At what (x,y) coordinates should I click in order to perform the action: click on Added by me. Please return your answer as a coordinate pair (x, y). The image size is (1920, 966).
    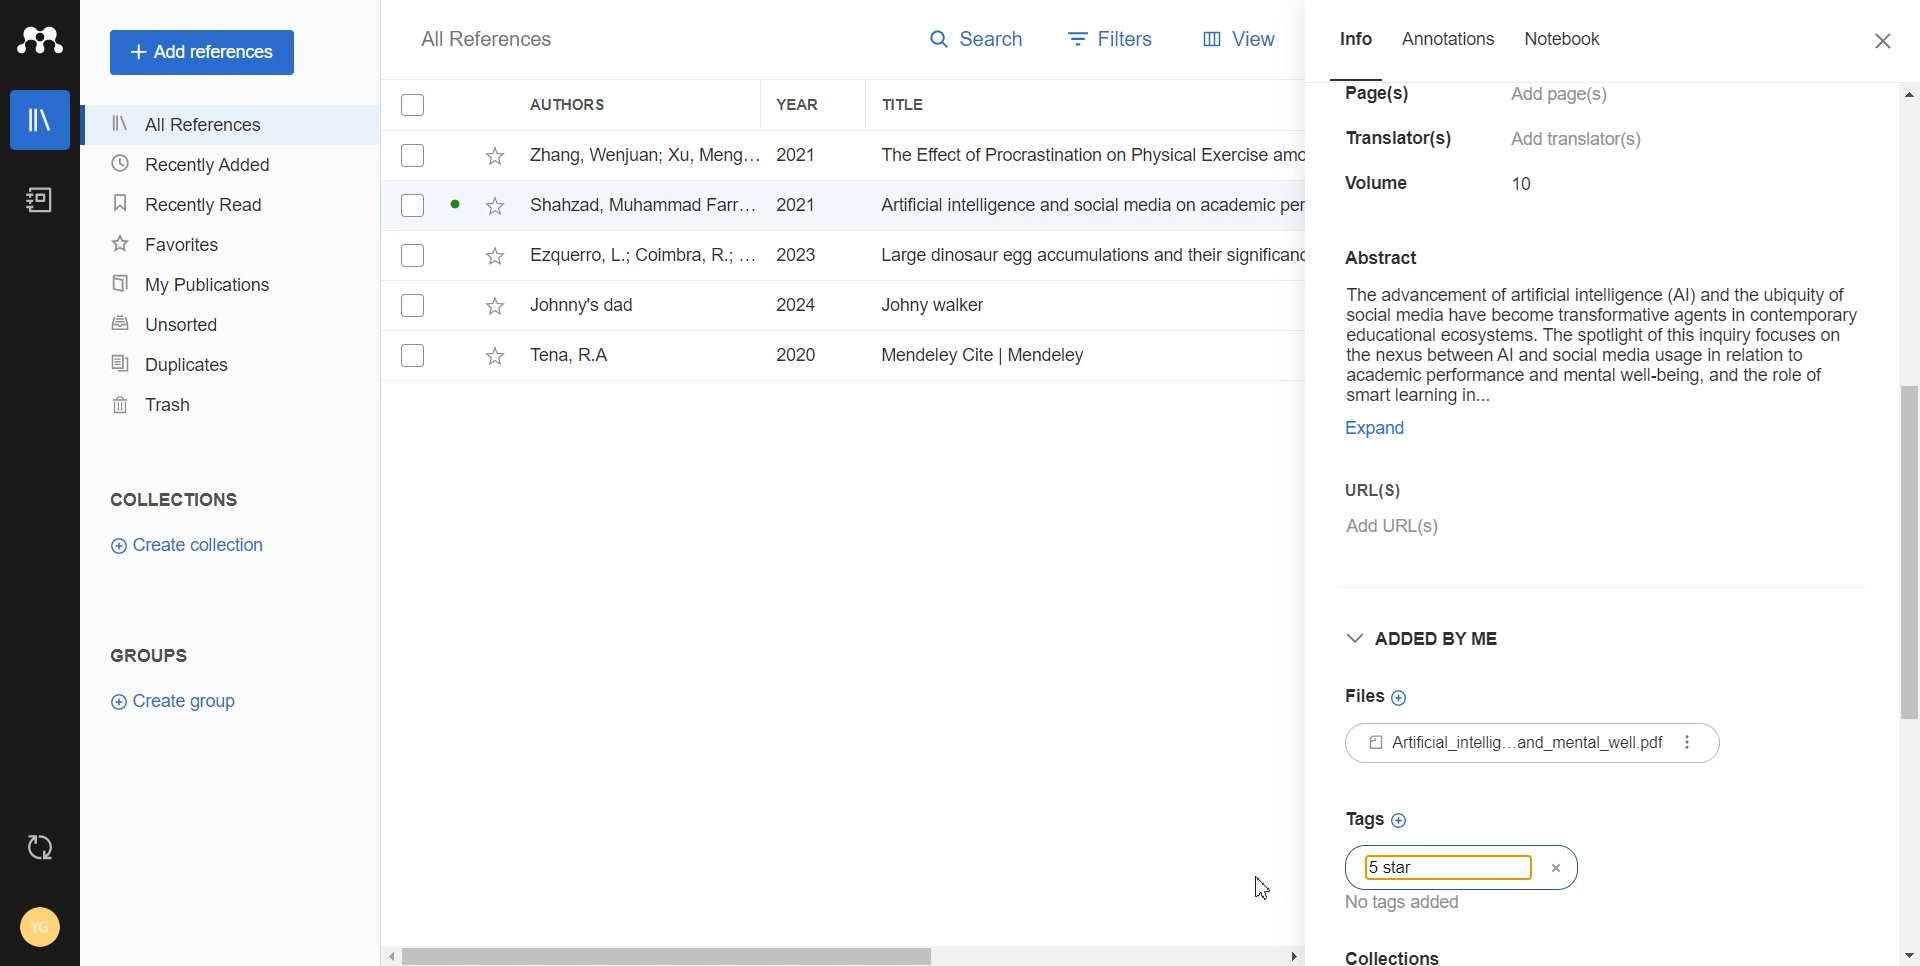
    Looking at the image, I should click on (1435, 638).